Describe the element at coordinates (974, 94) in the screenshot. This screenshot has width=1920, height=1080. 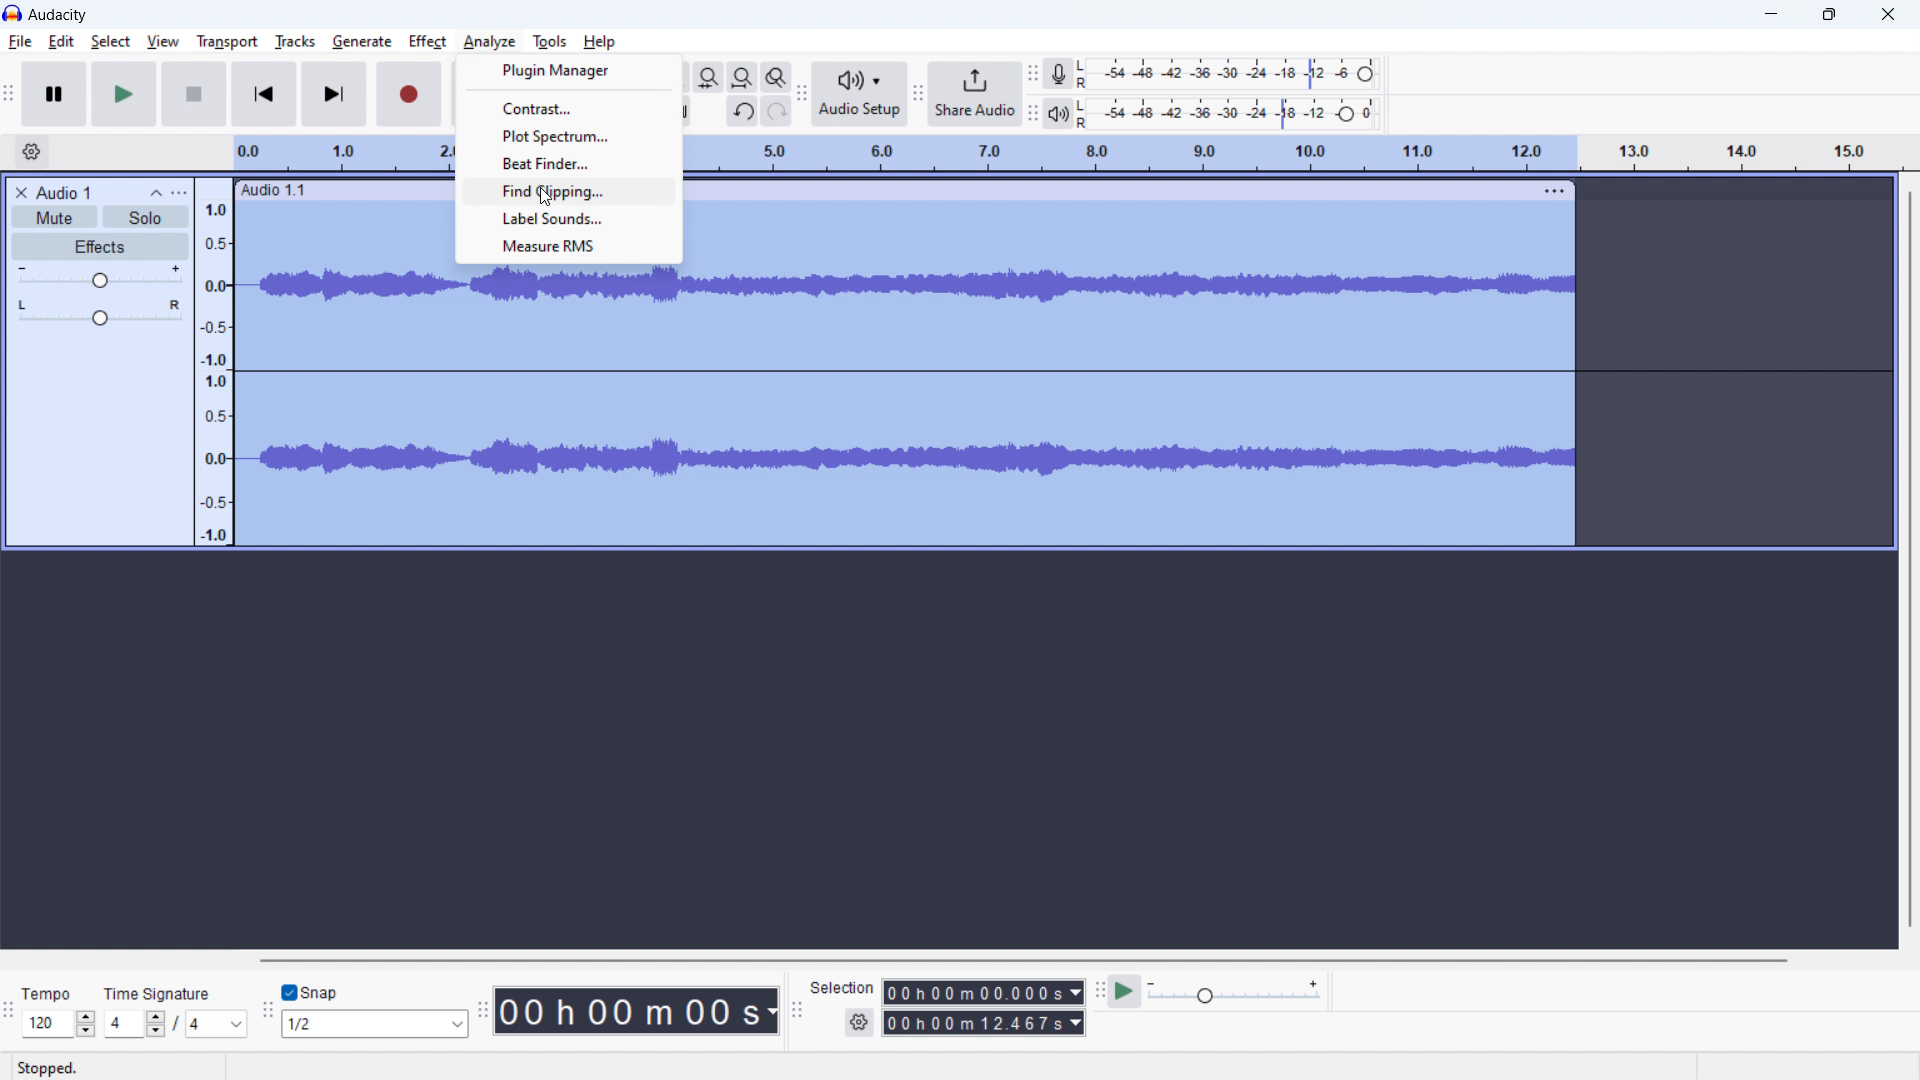
I see `share audio` at that location.